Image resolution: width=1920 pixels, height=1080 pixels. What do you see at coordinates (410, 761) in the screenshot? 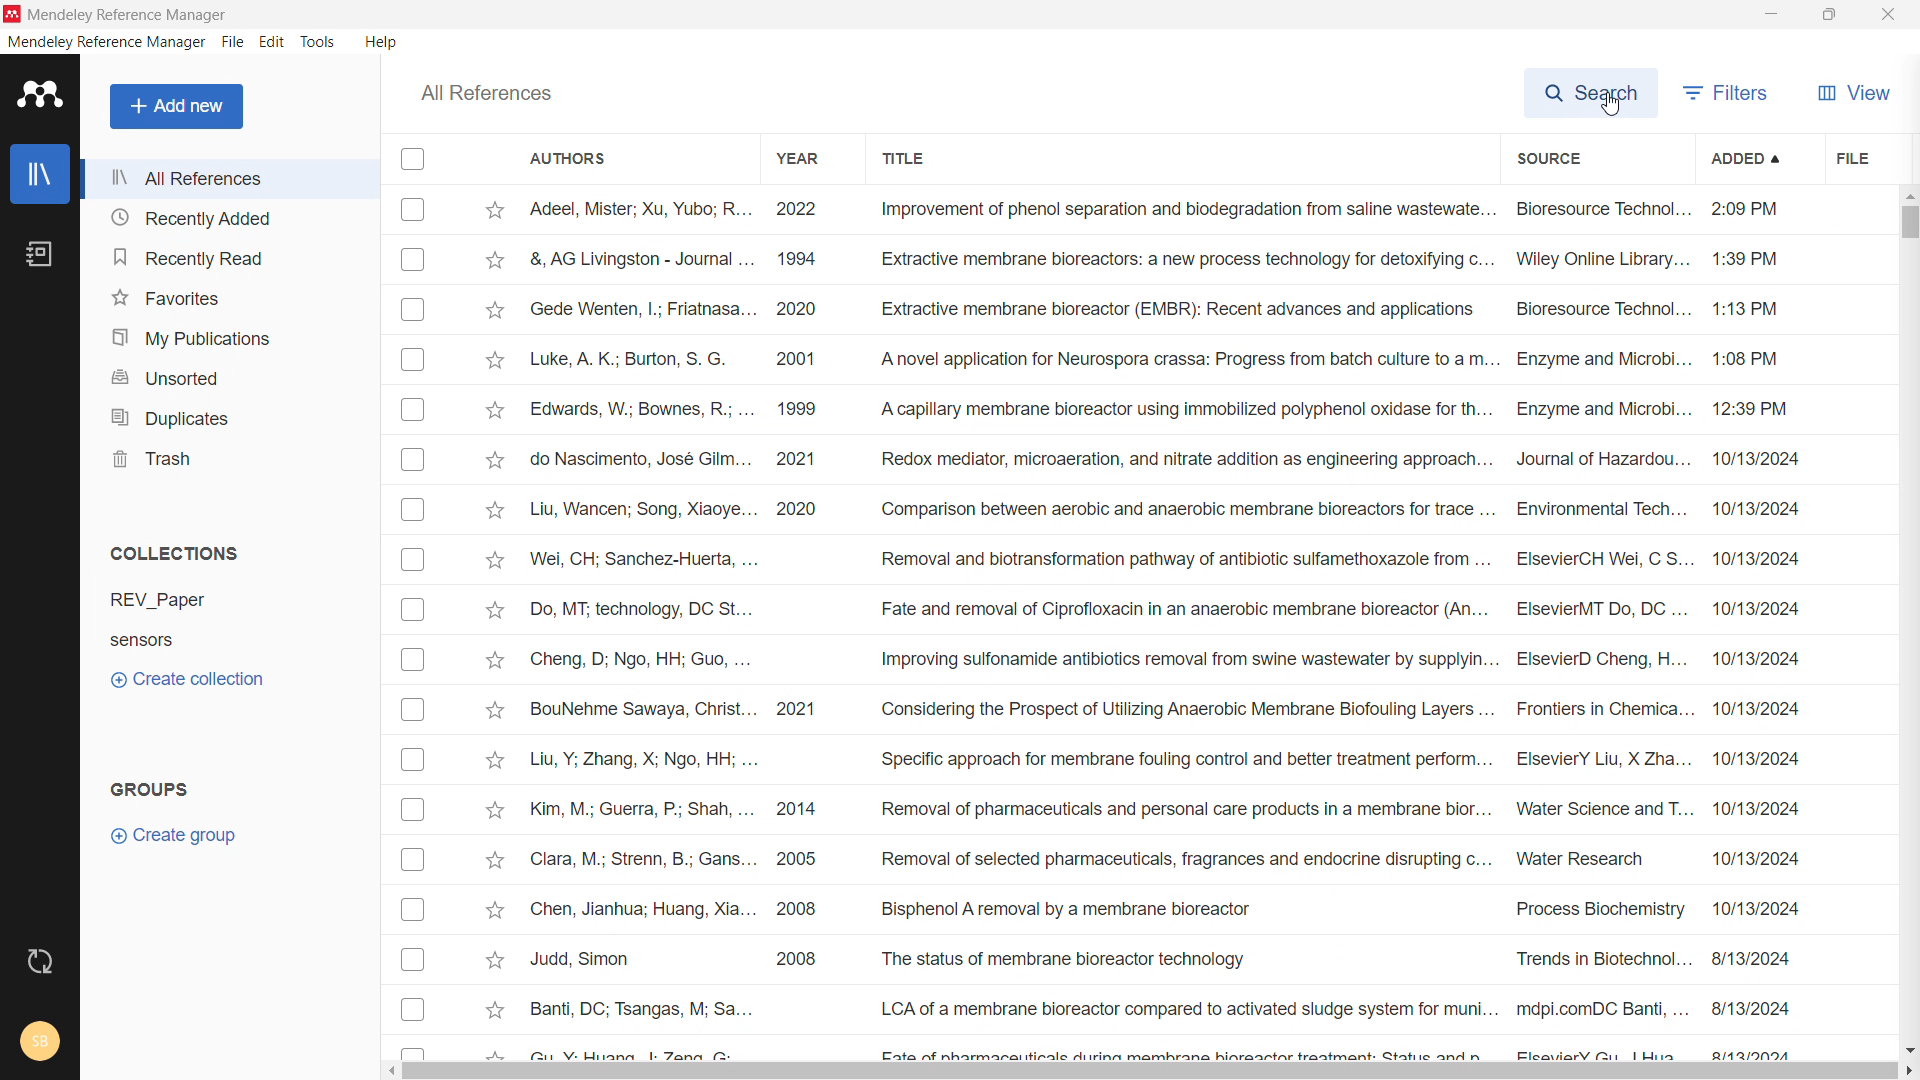
I see `Checkbox` at bounding box center [410, 761].